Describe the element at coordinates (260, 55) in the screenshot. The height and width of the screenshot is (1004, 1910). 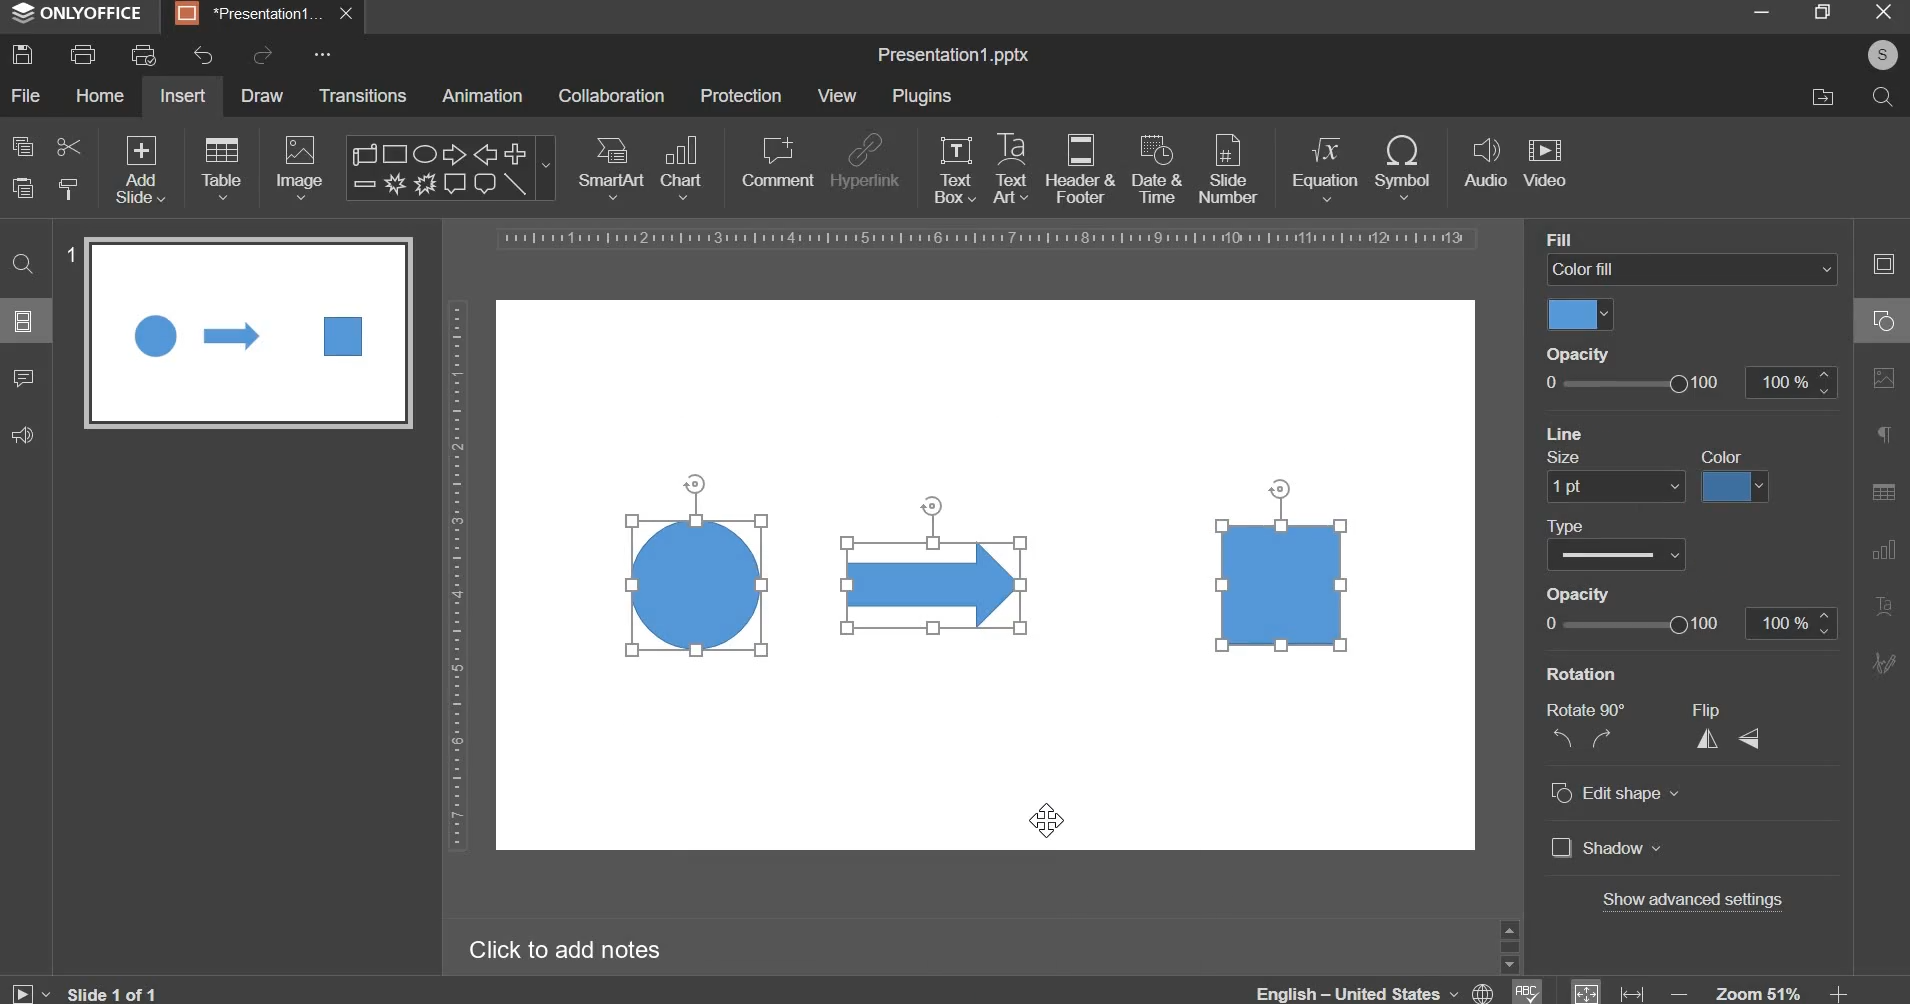
I see `redo` at that location.